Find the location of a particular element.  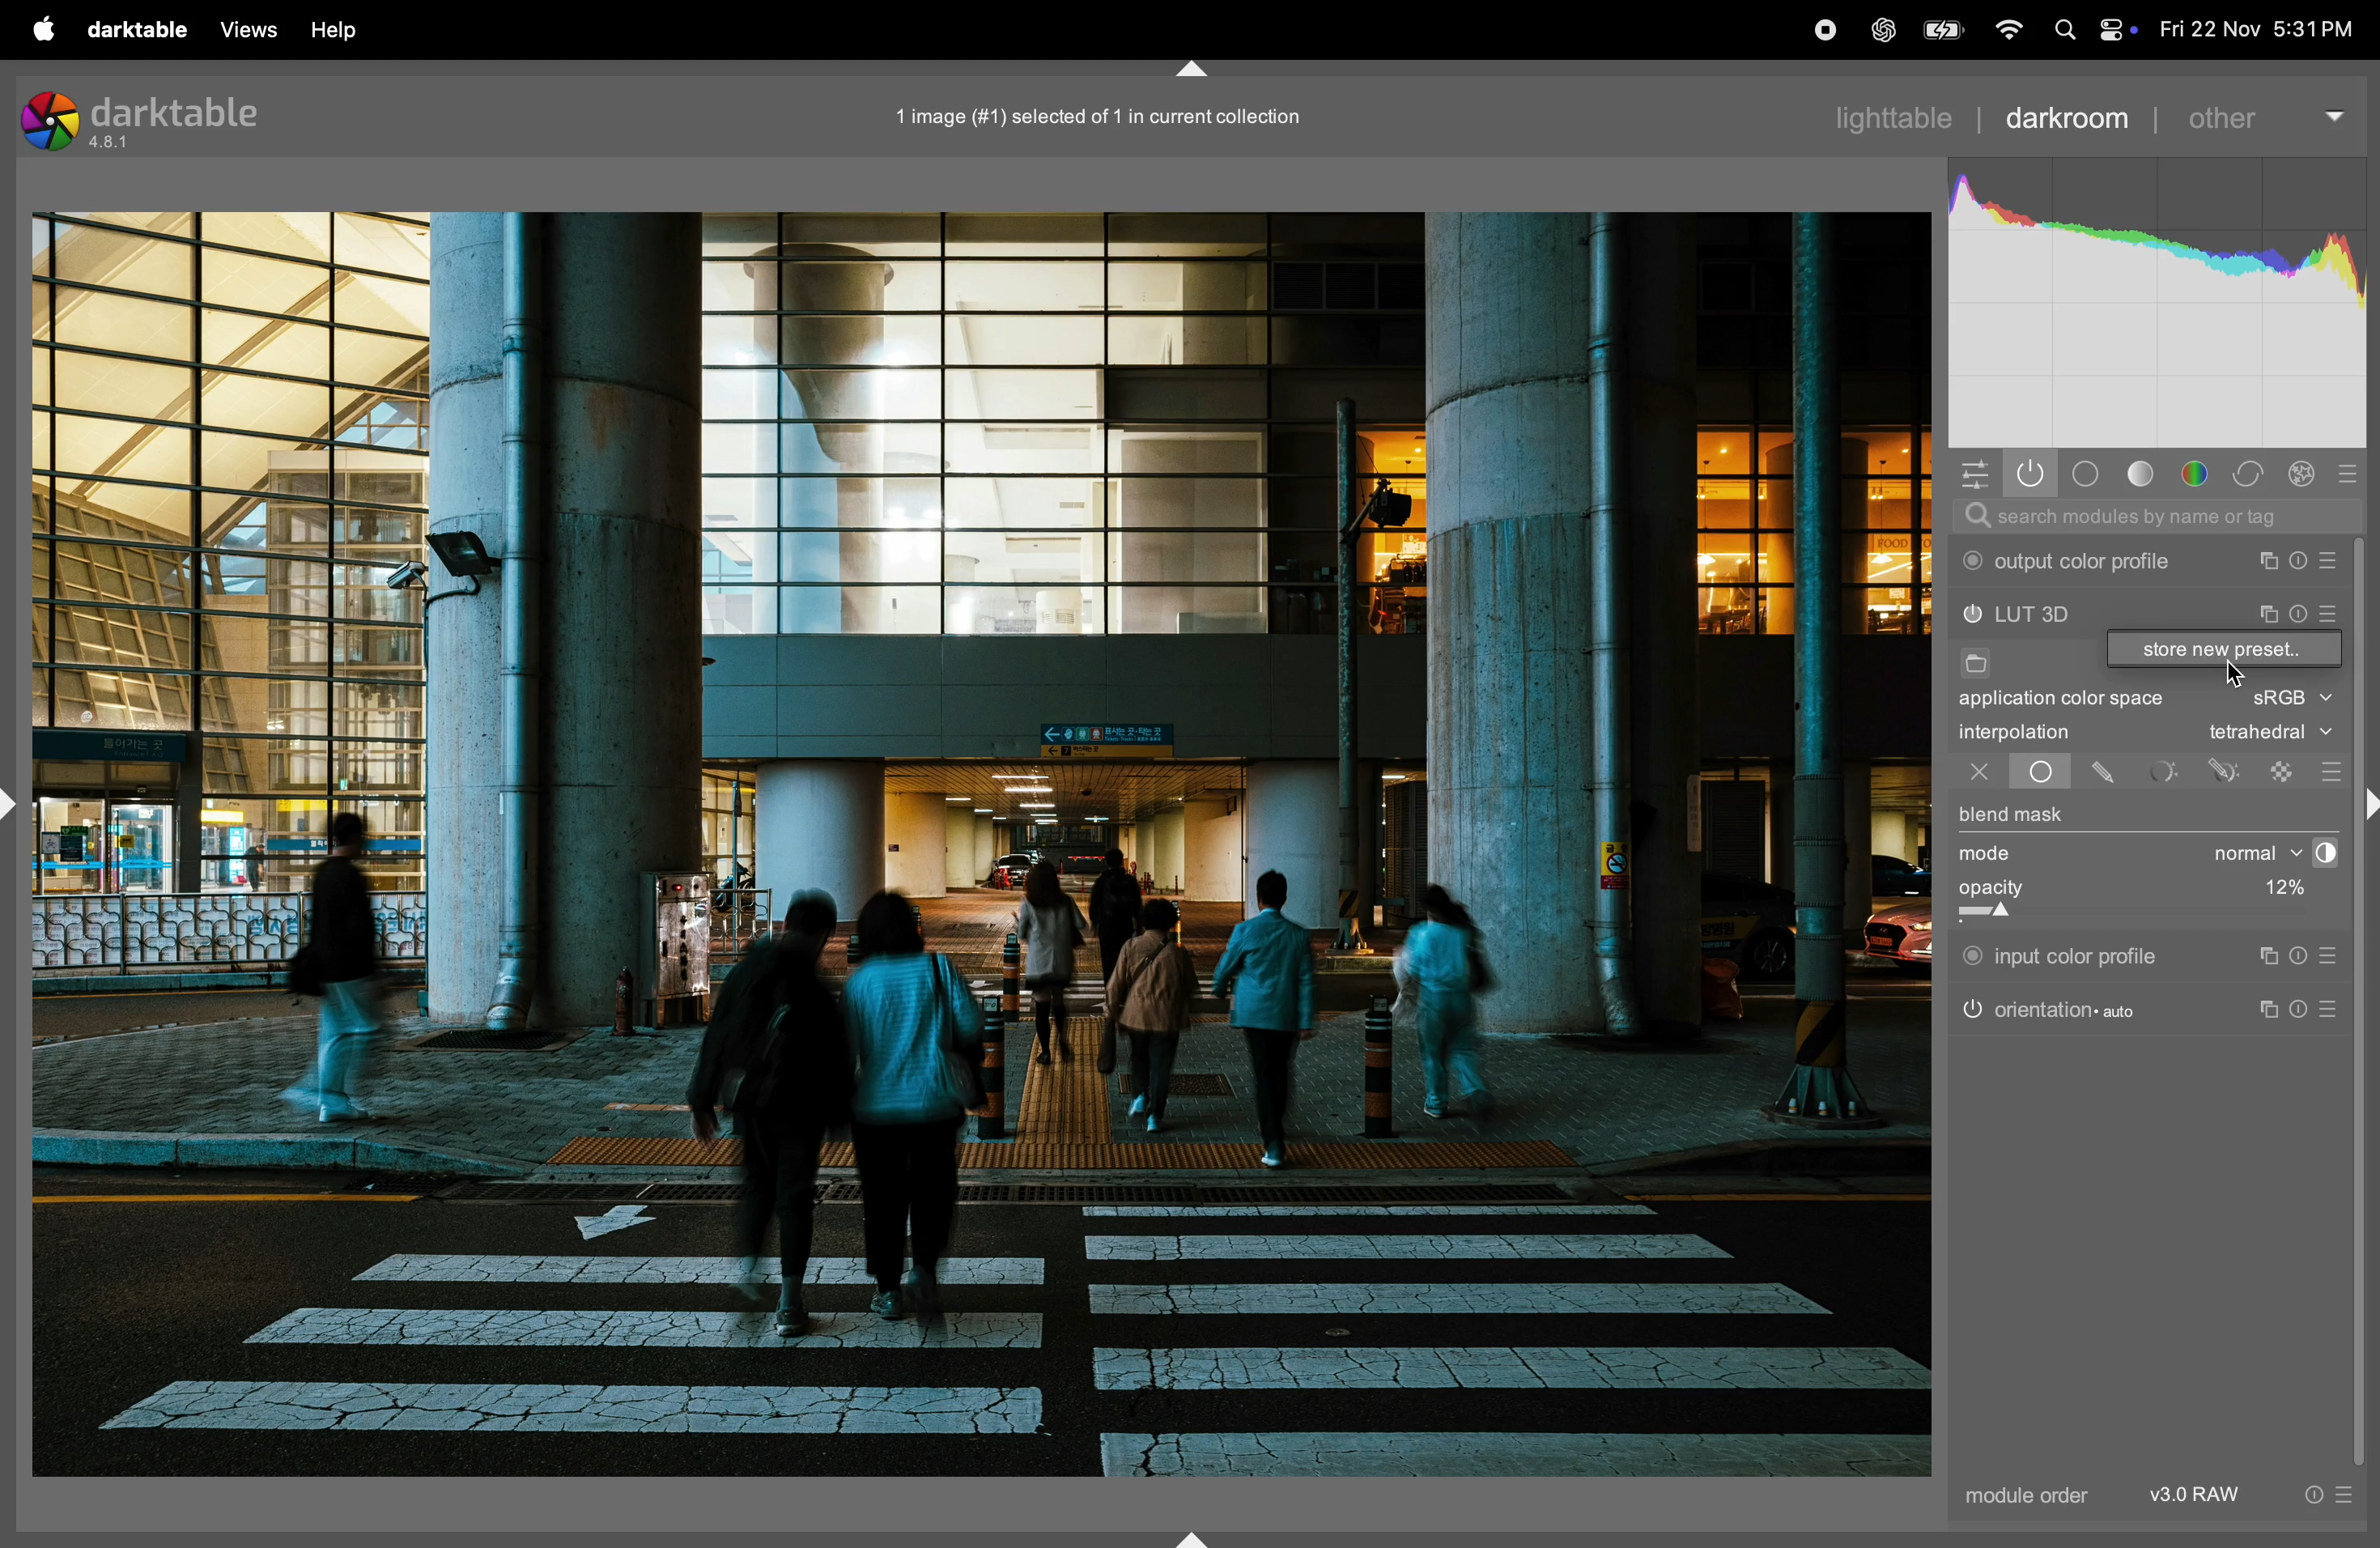

image is located at coordinates (1088, 116).